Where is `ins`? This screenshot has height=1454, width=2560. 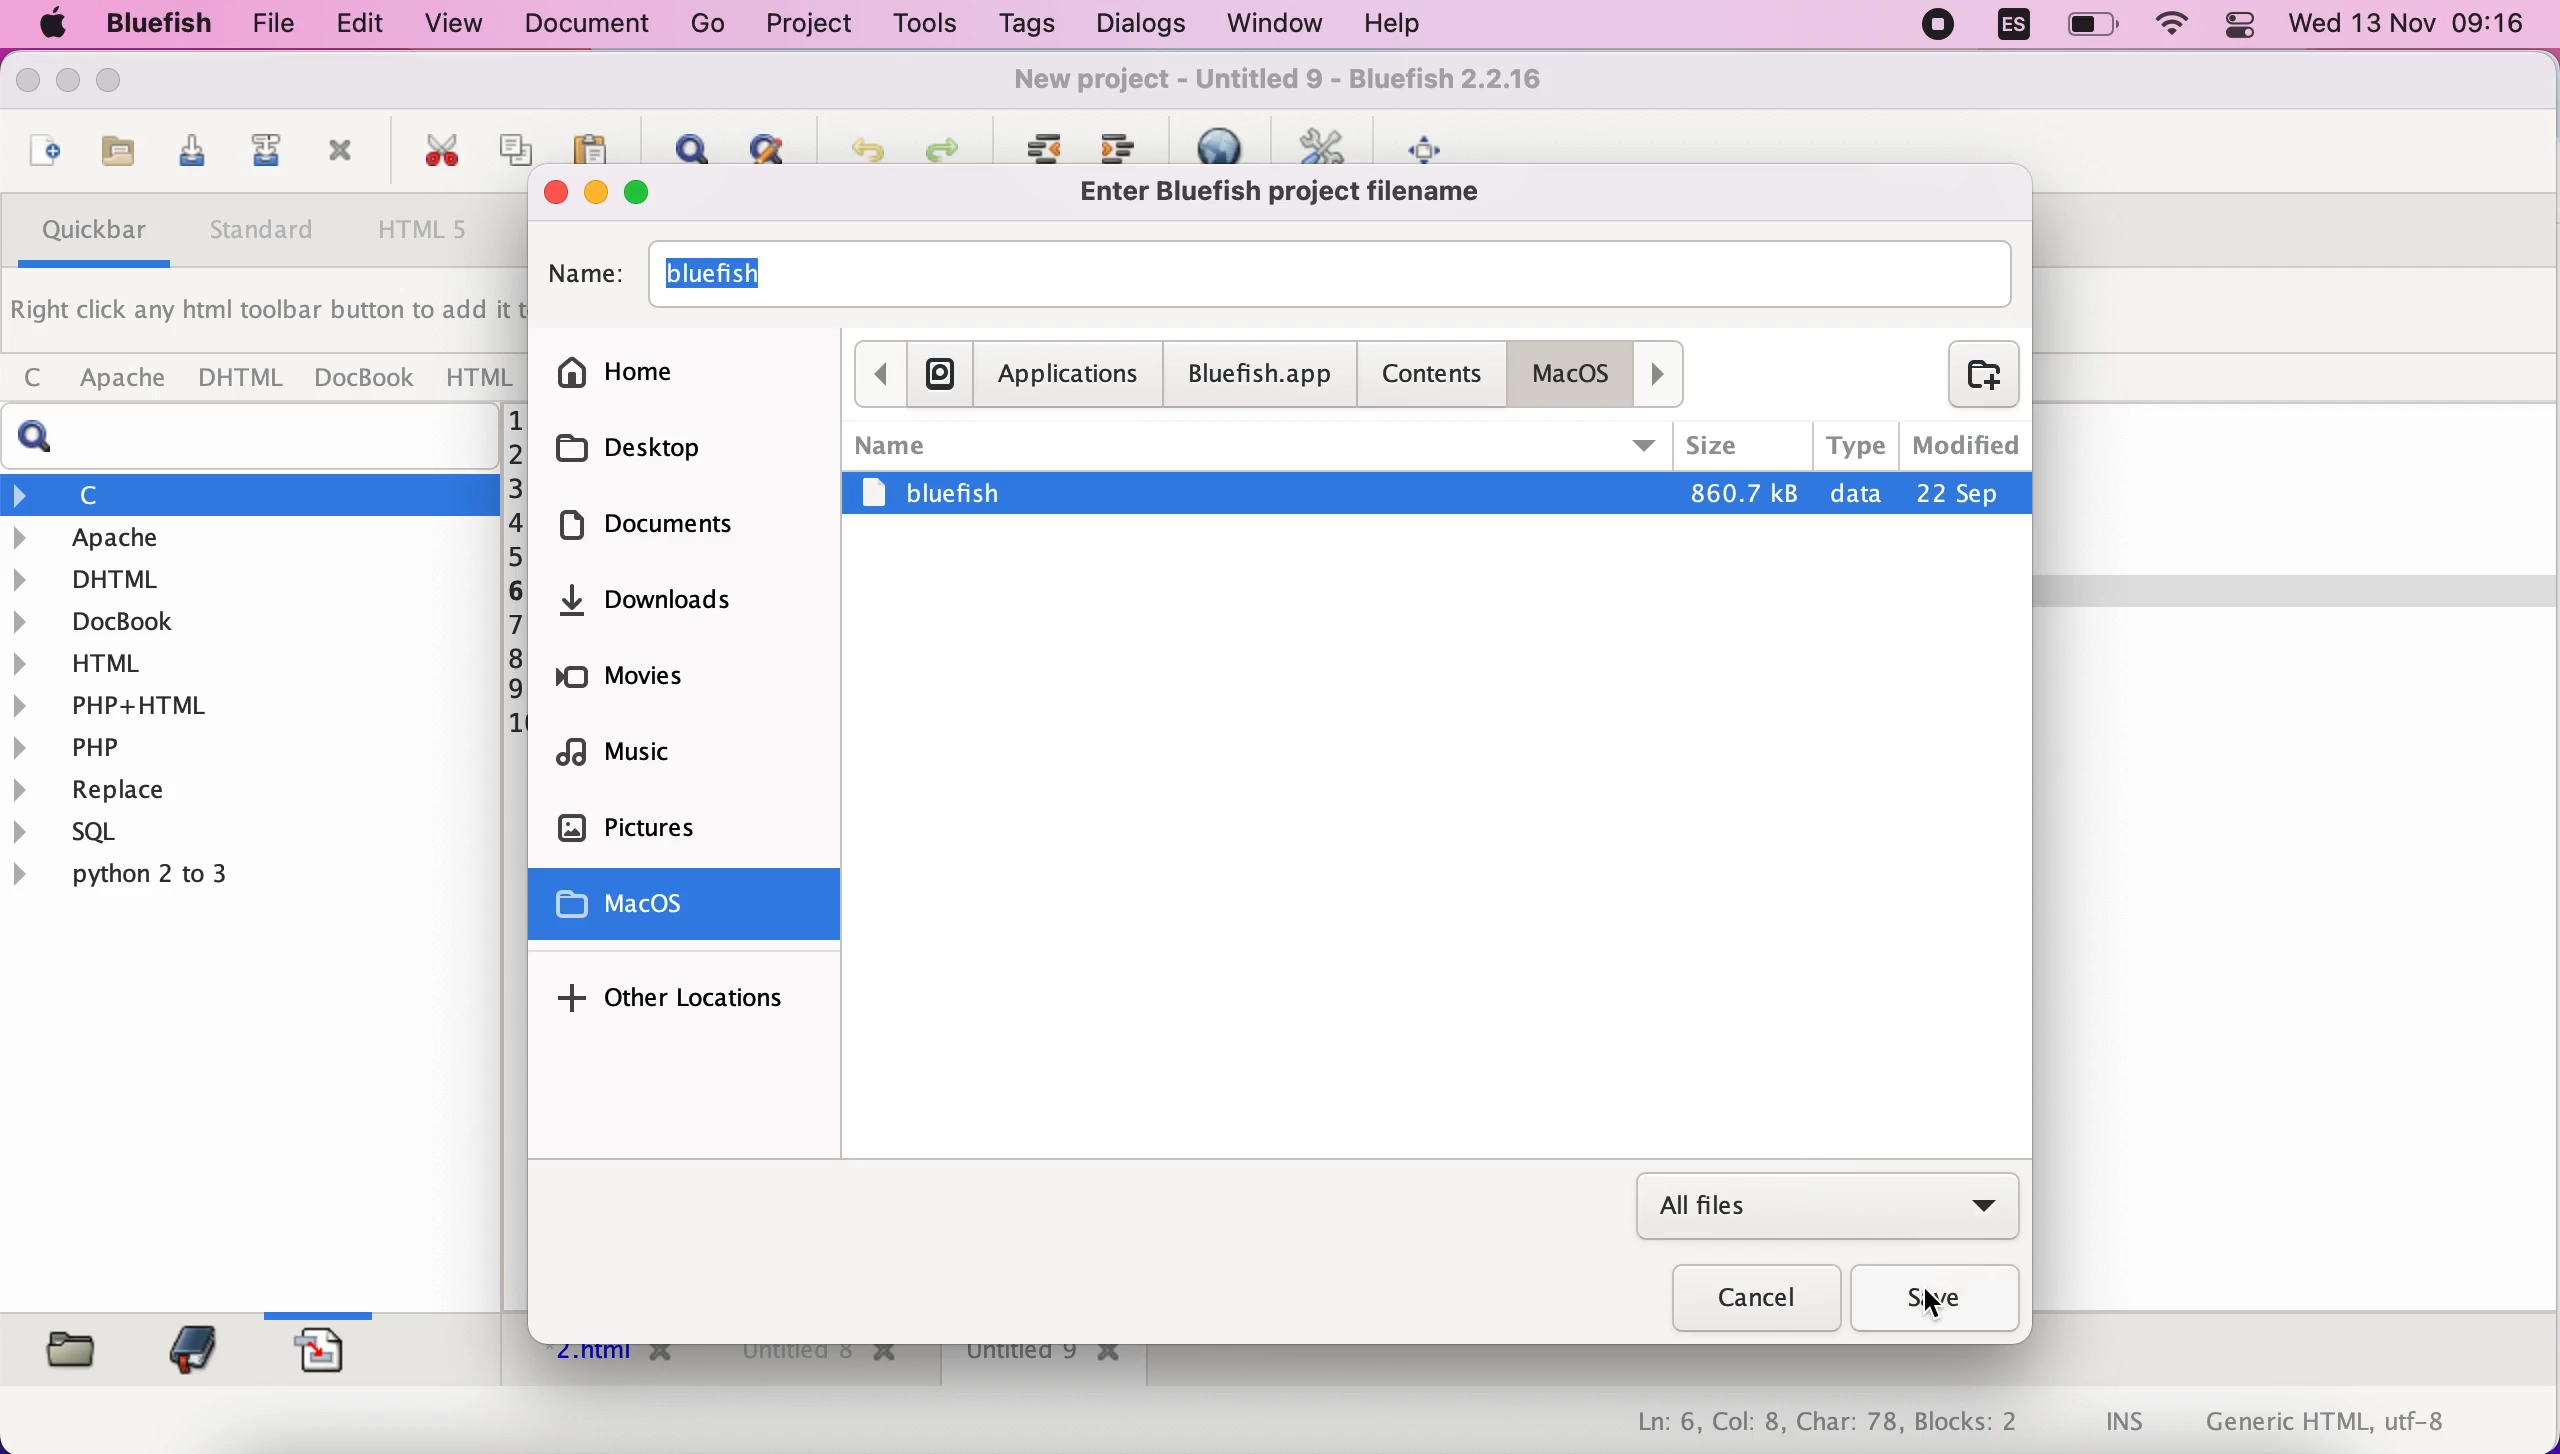
ins is located at coordinates (2126, 1424).